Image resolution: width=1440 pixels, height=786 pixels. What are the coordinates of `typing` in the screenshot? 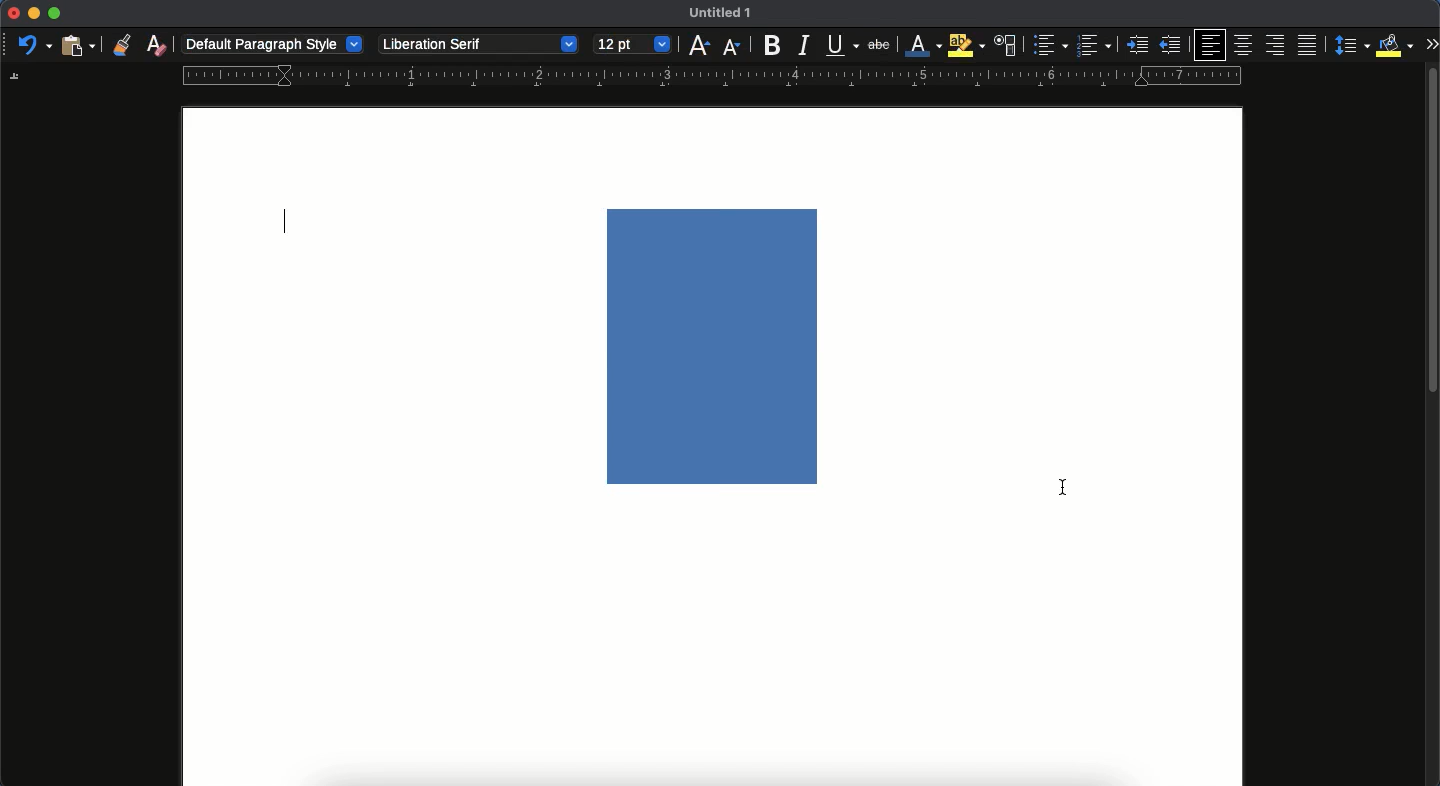 It's located at (286, 220).